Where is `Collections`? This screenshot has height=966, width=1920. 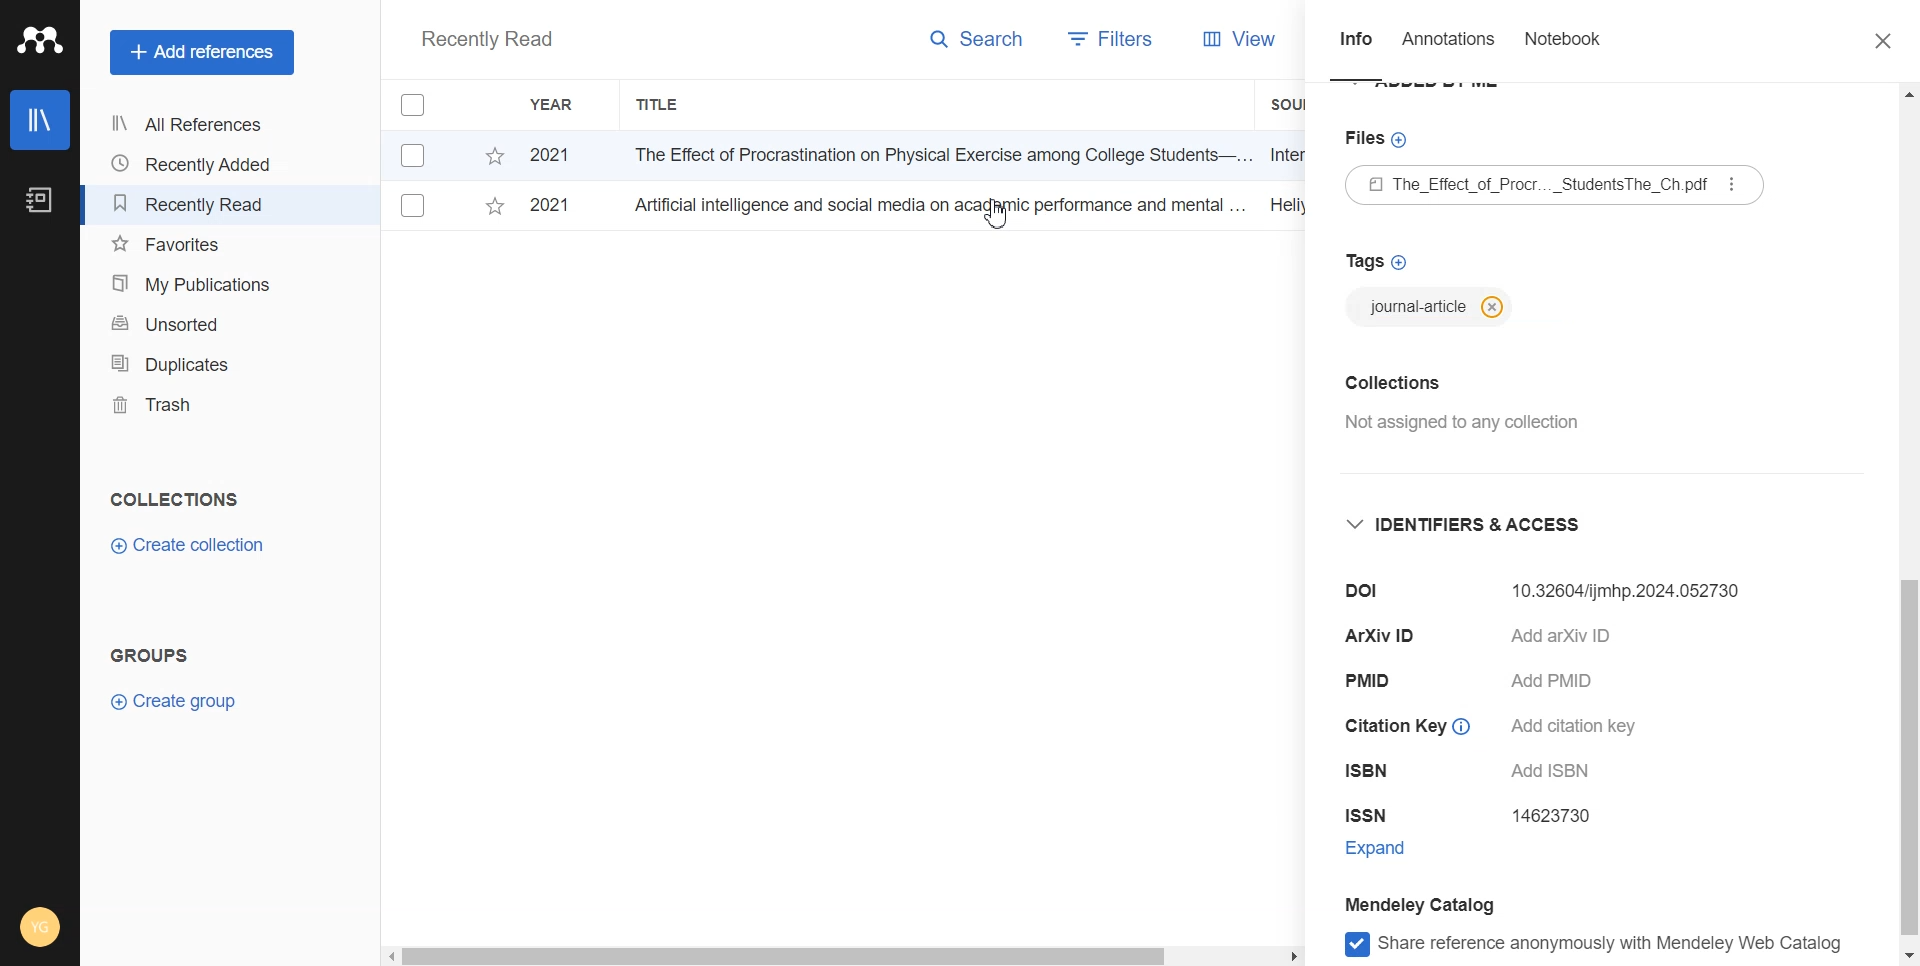
Collections is located at coordinates (174, 499).